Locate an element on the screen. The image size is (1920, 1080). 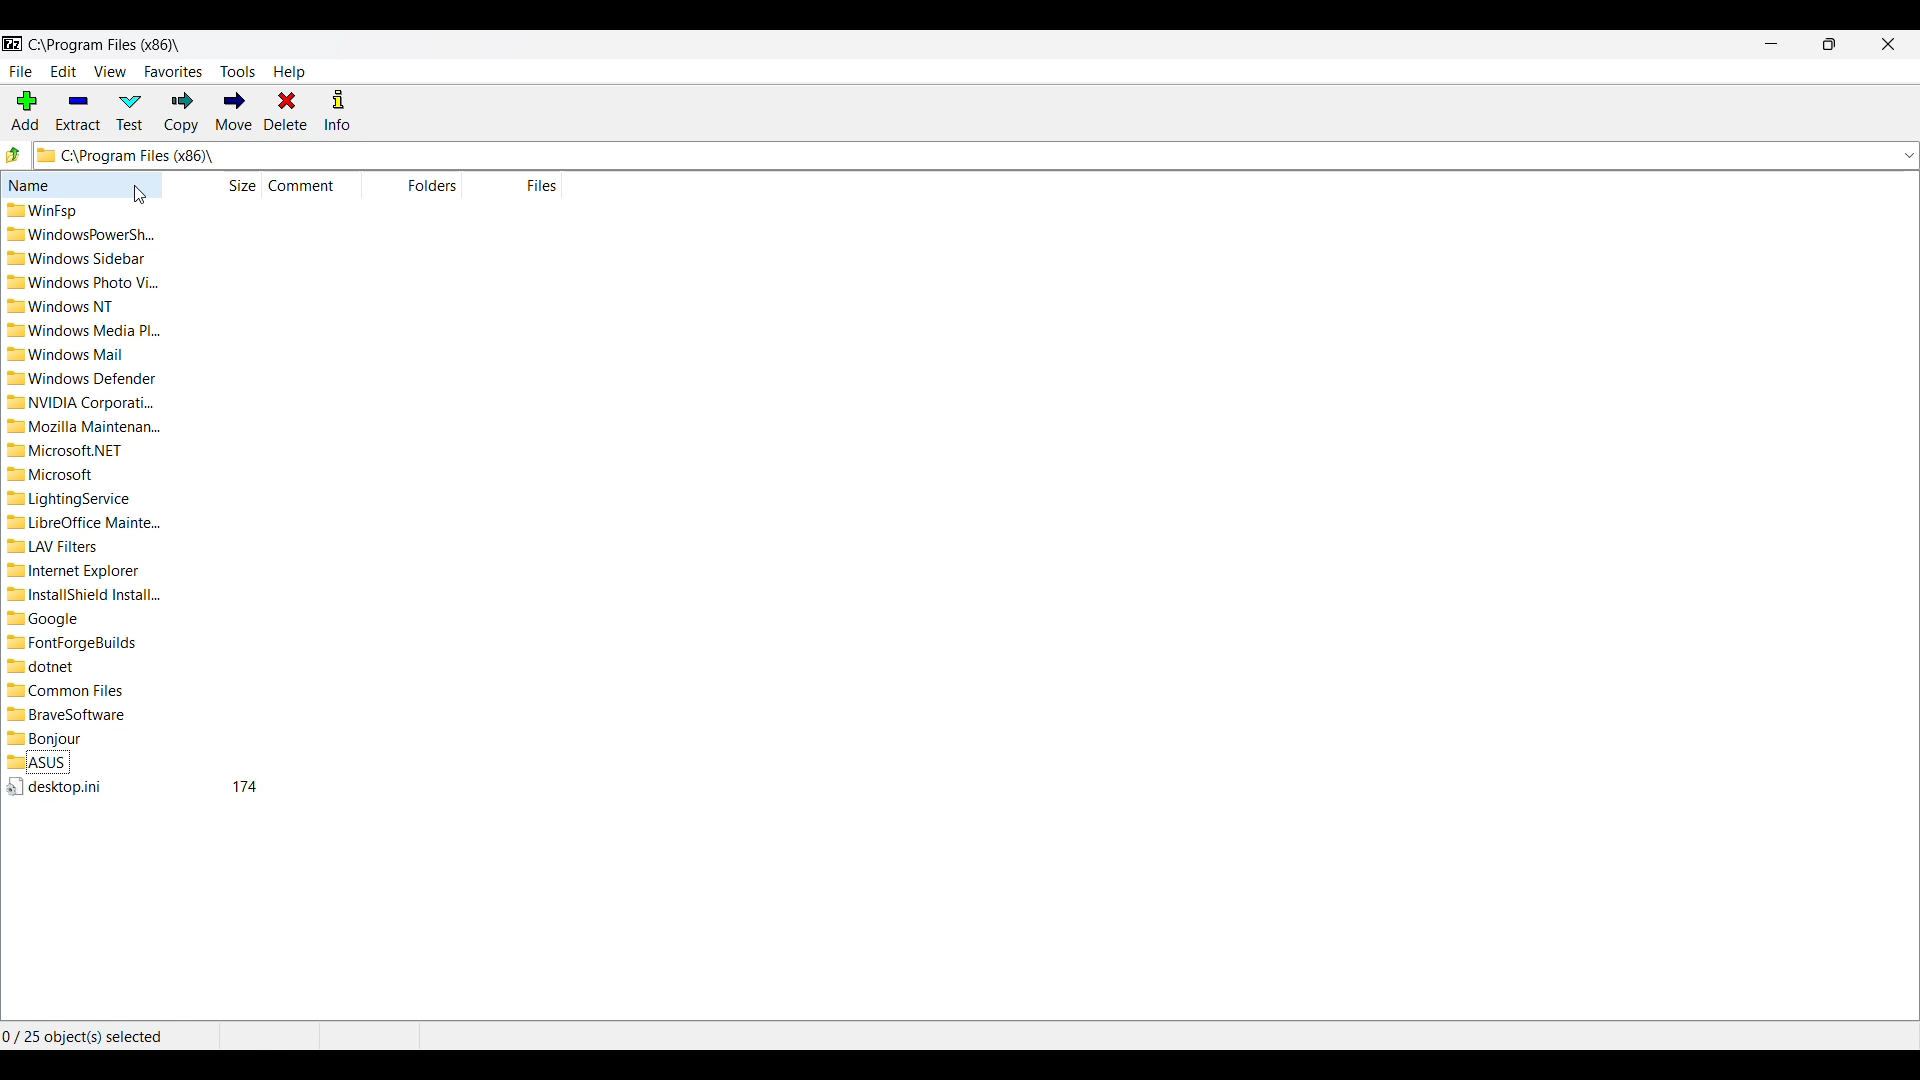
InstalShield Install.. is located at coordinates (89, 594).